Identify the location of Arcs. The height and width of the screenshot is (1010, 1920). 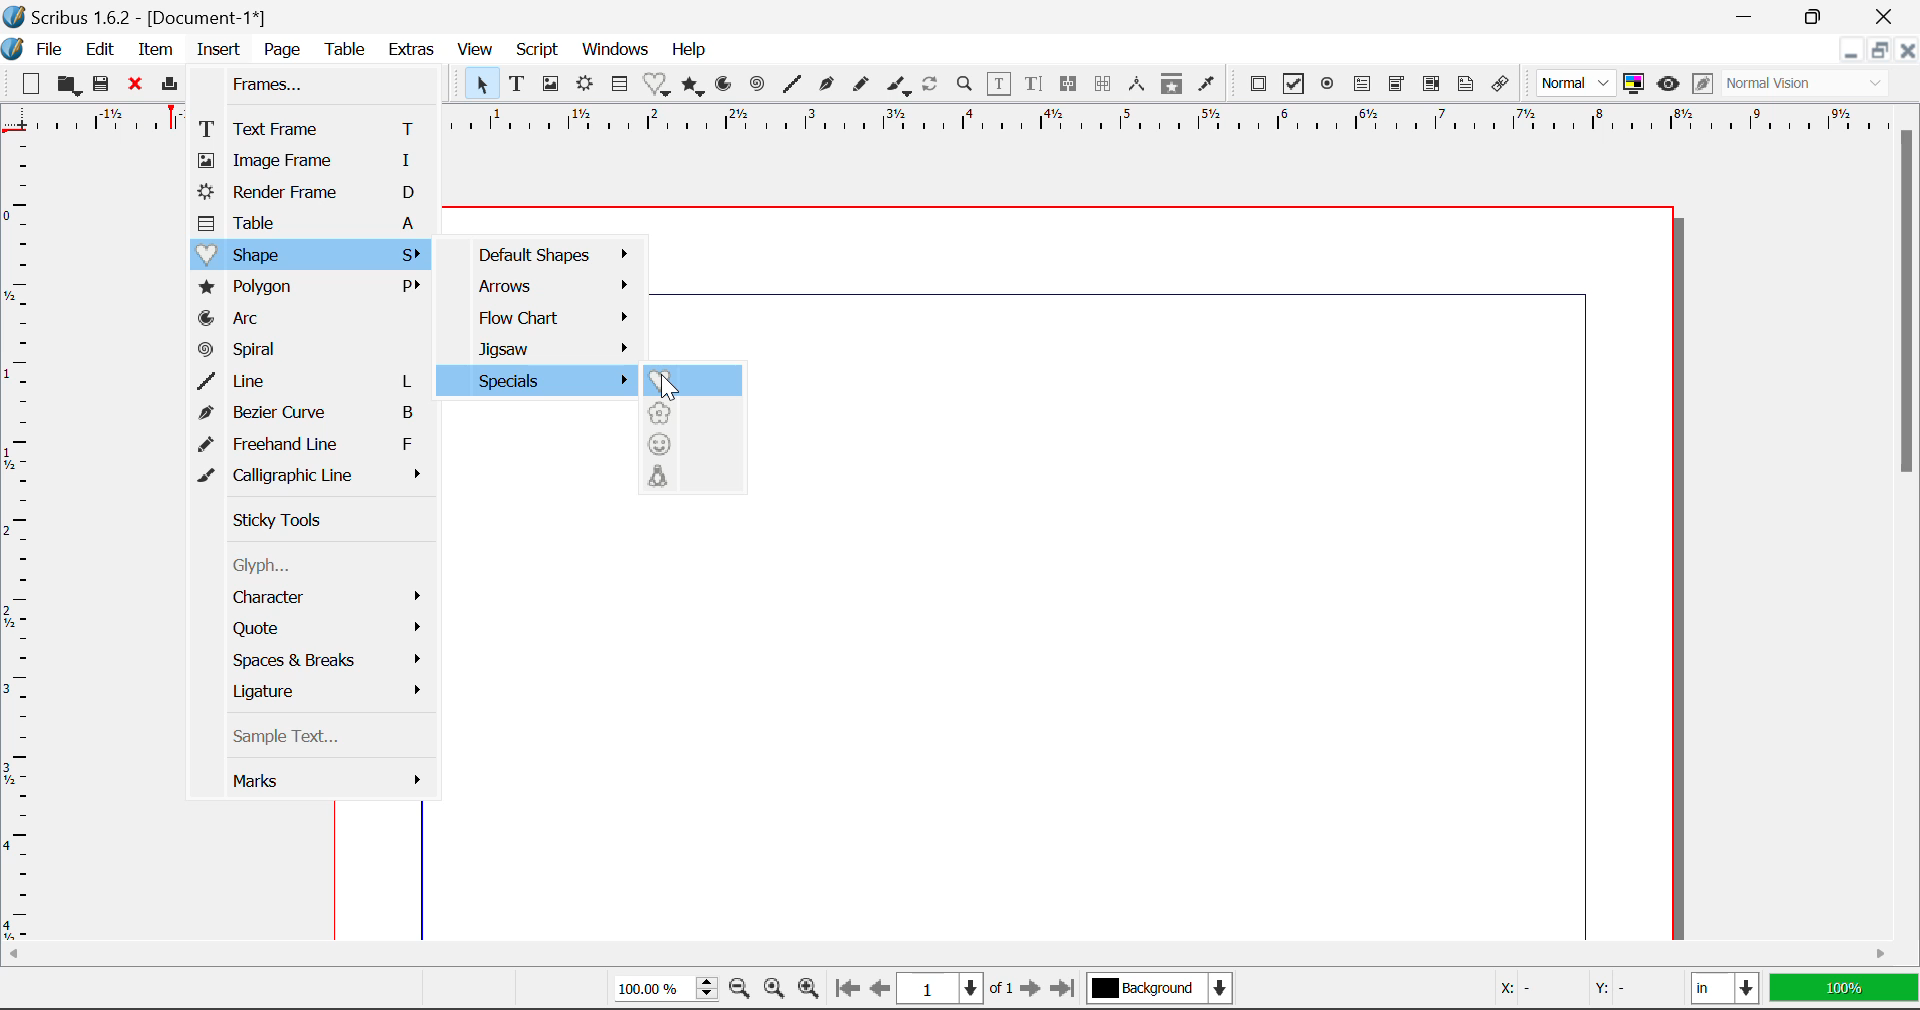
(722, 84).